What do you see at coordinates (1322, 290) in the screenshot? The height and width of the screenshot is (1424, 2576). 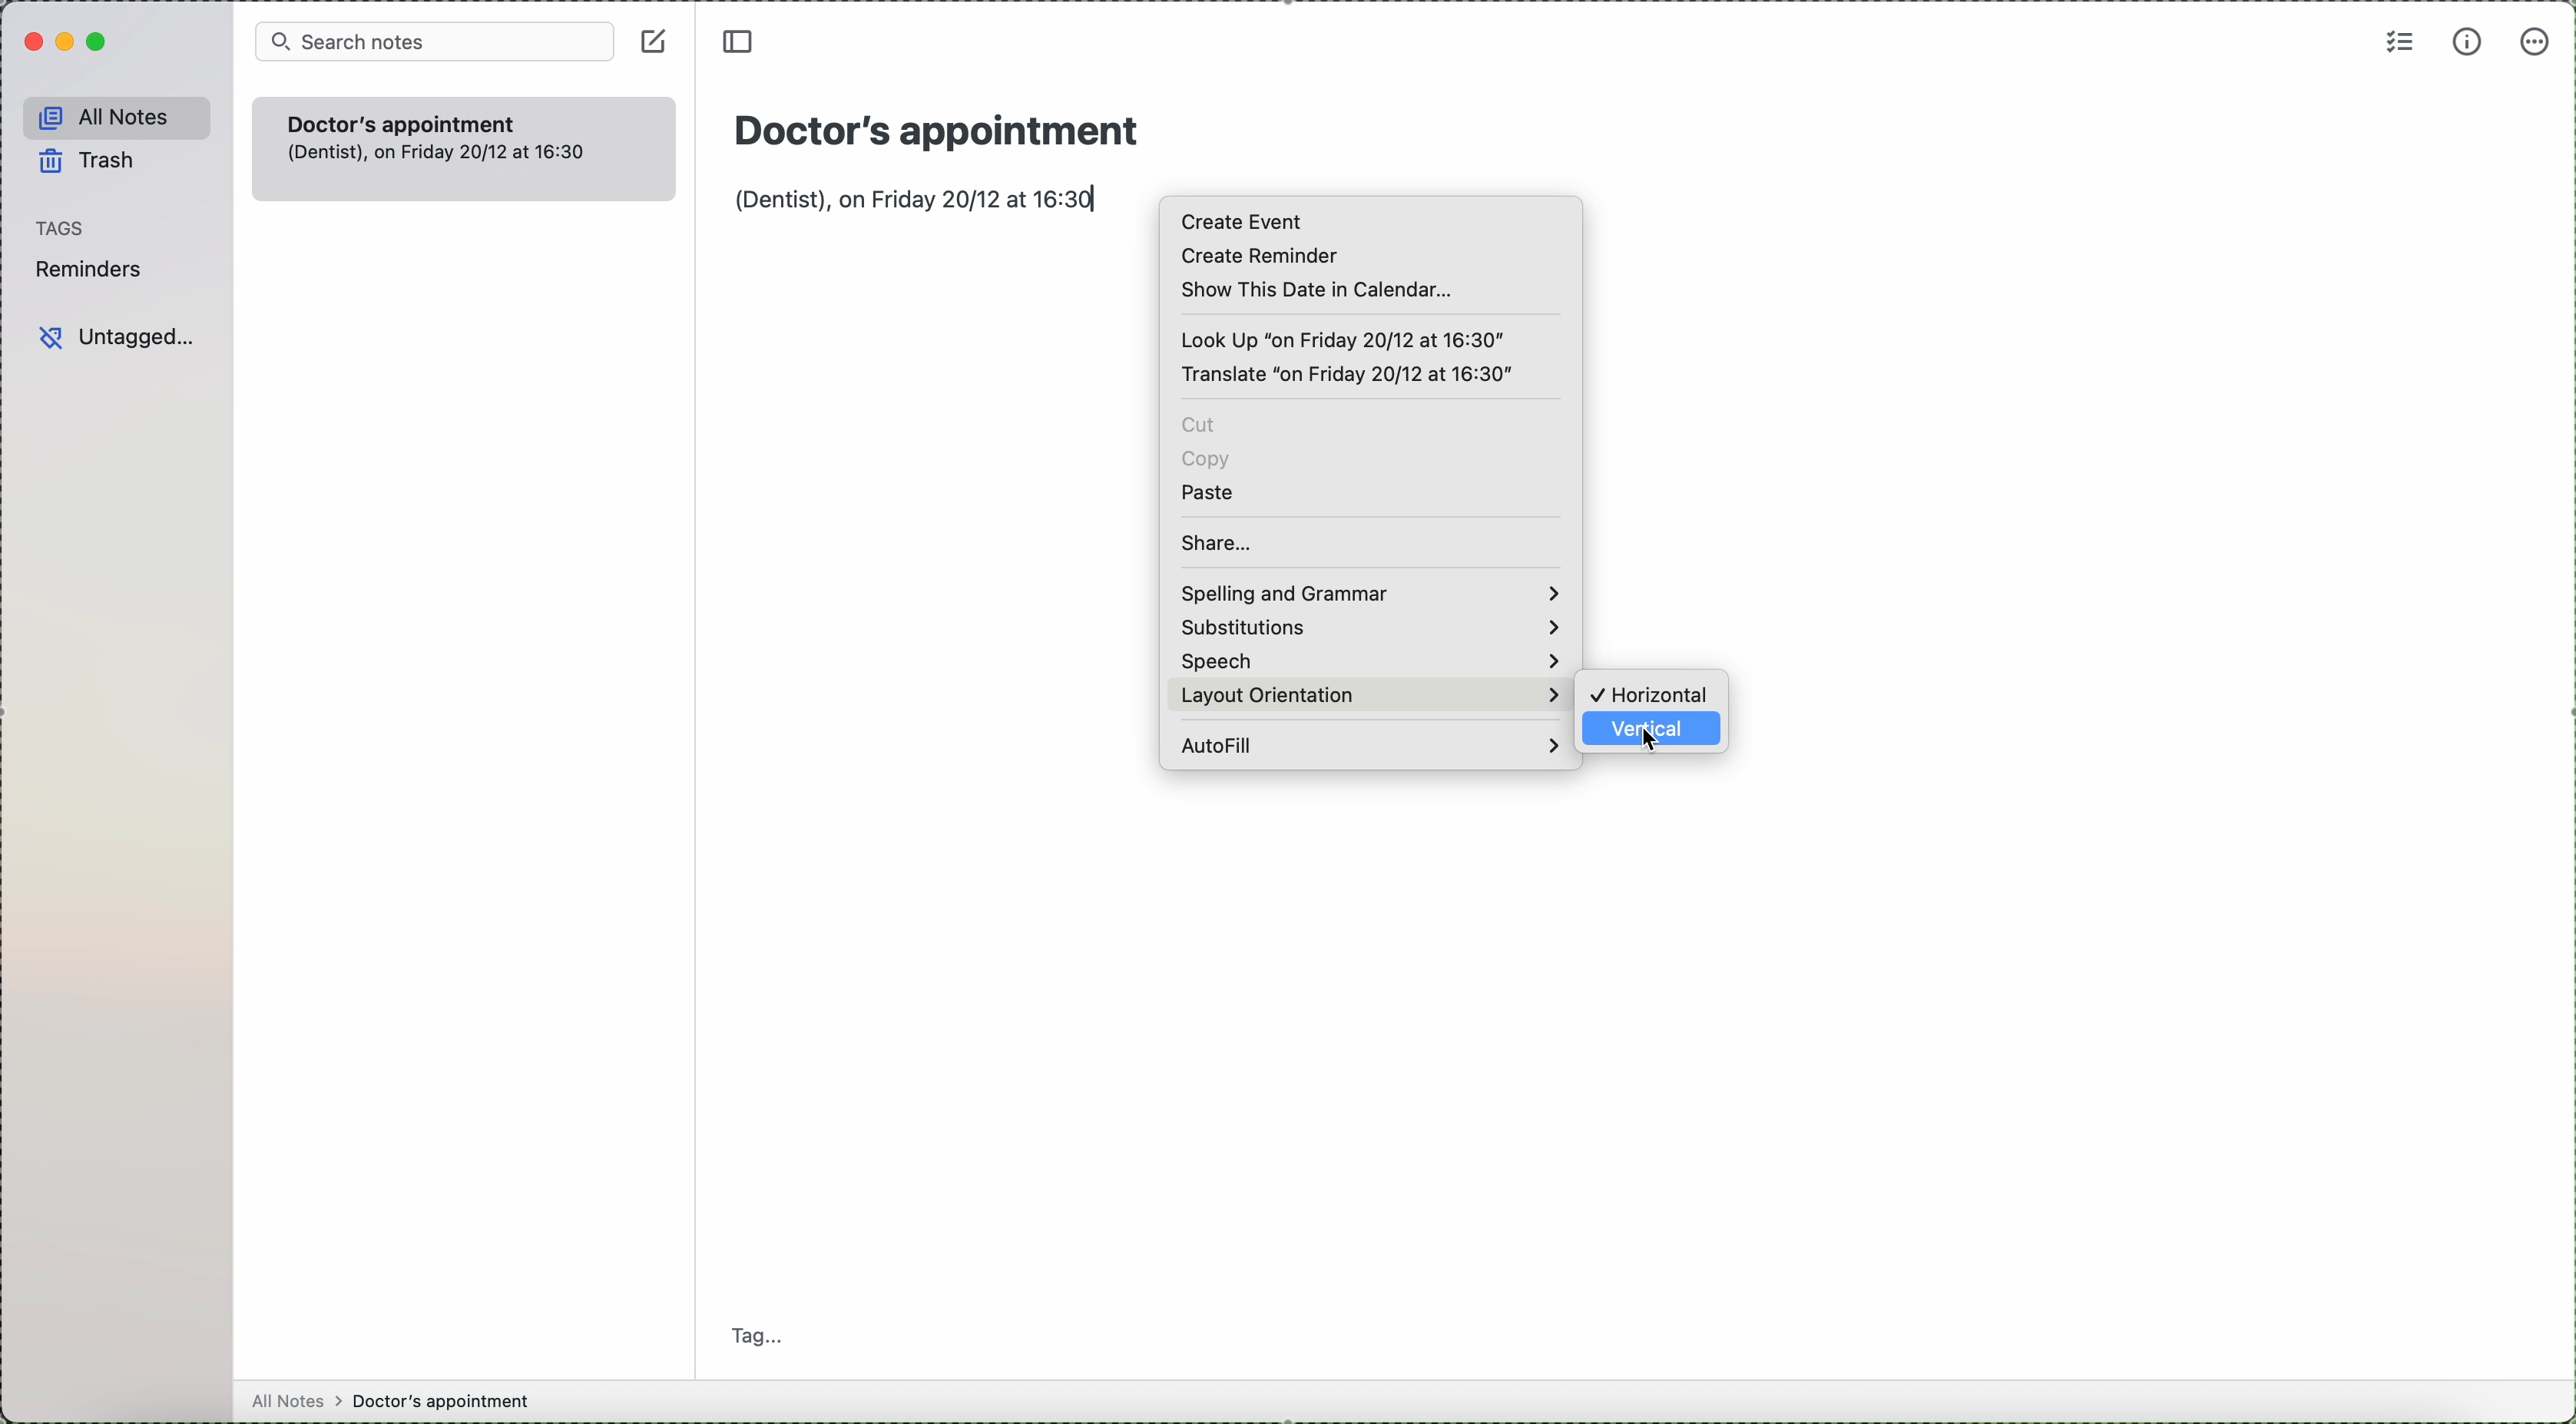 I see `show this date in calendar` at bounding box center [1322, 290].